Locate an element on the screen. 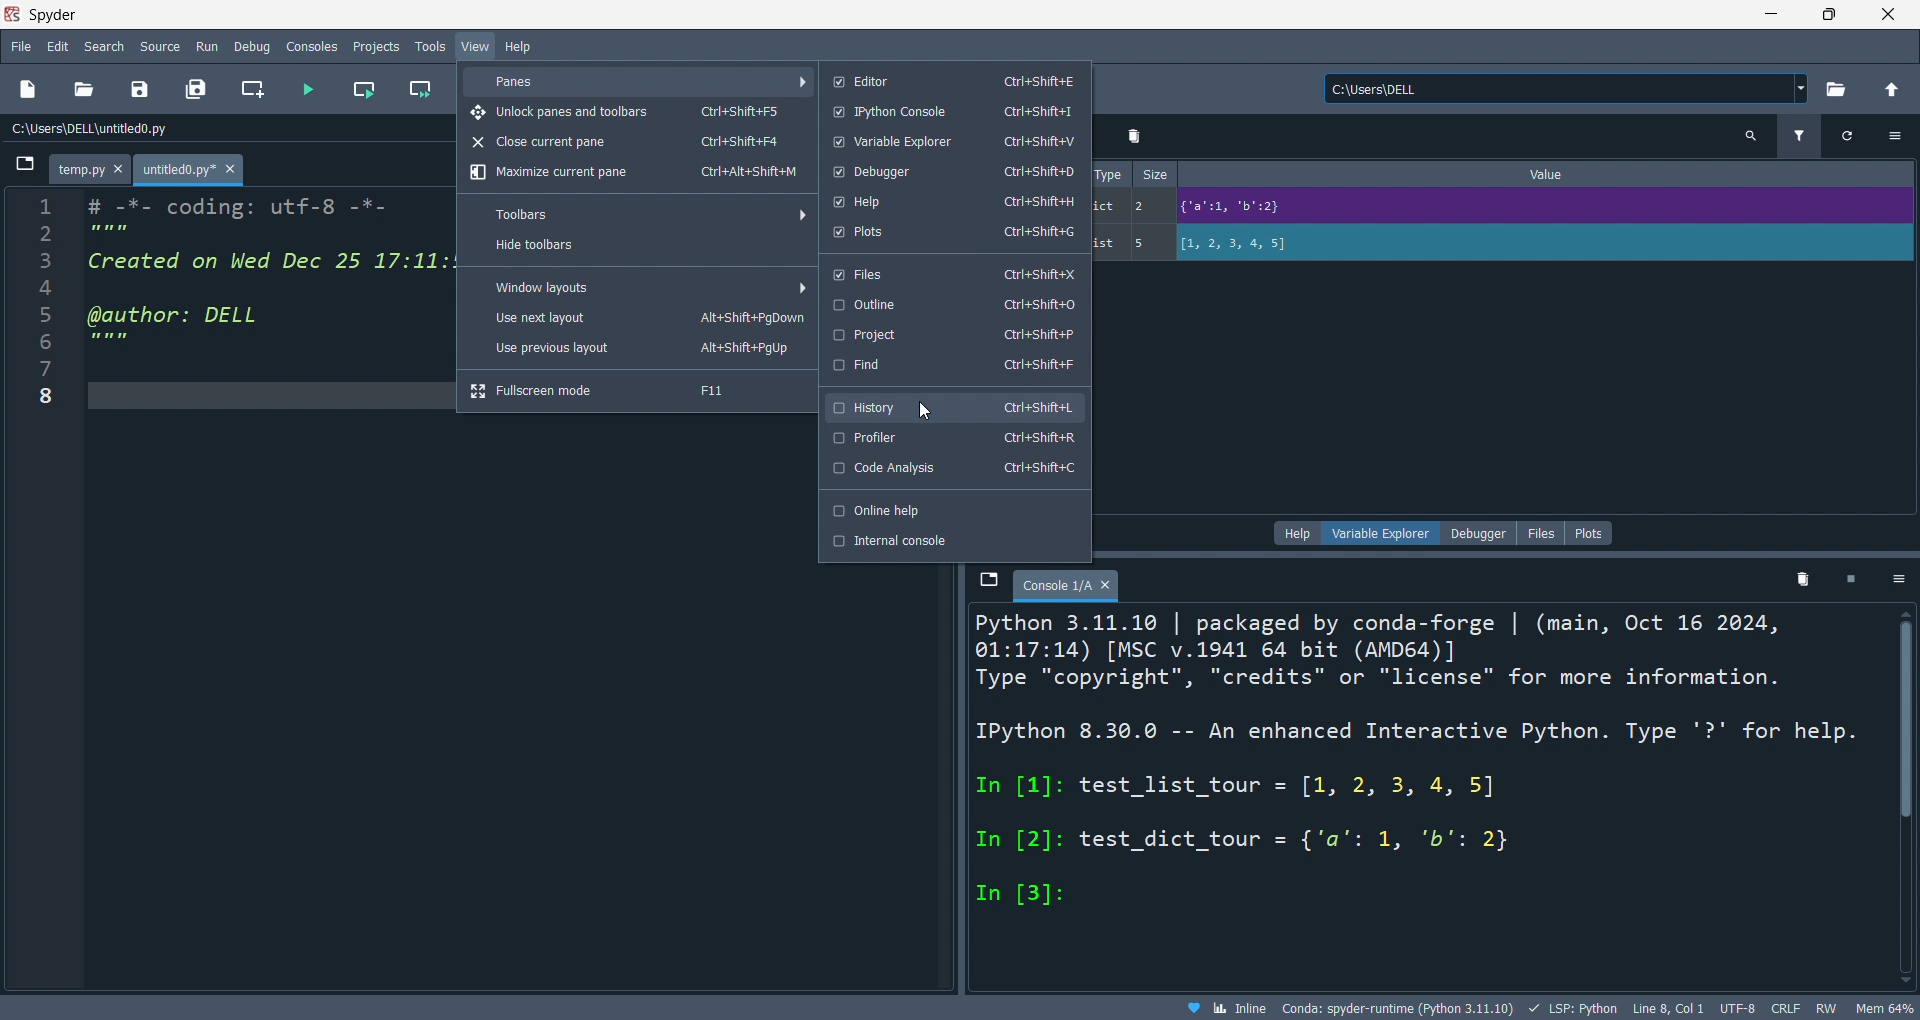  projects is located at coordinates (374, 44).